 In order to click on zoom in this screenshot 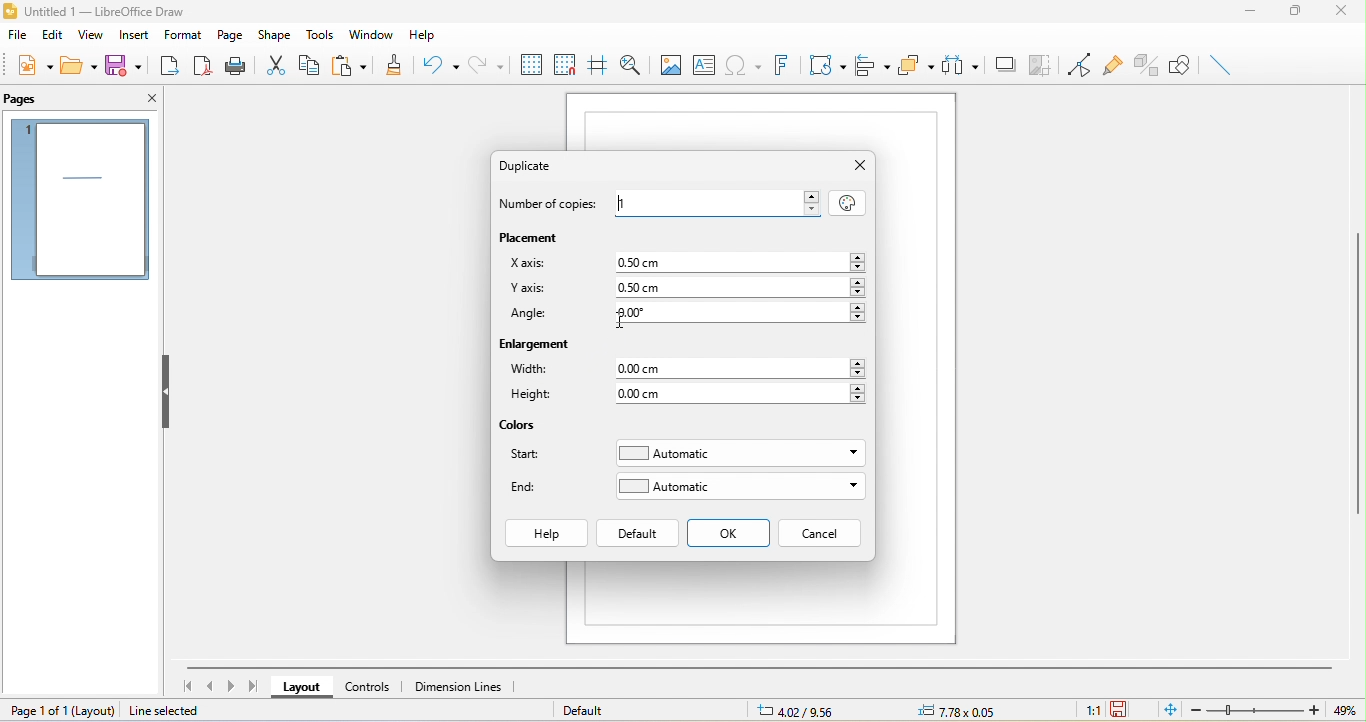, I will do `click(1269, 710)`.